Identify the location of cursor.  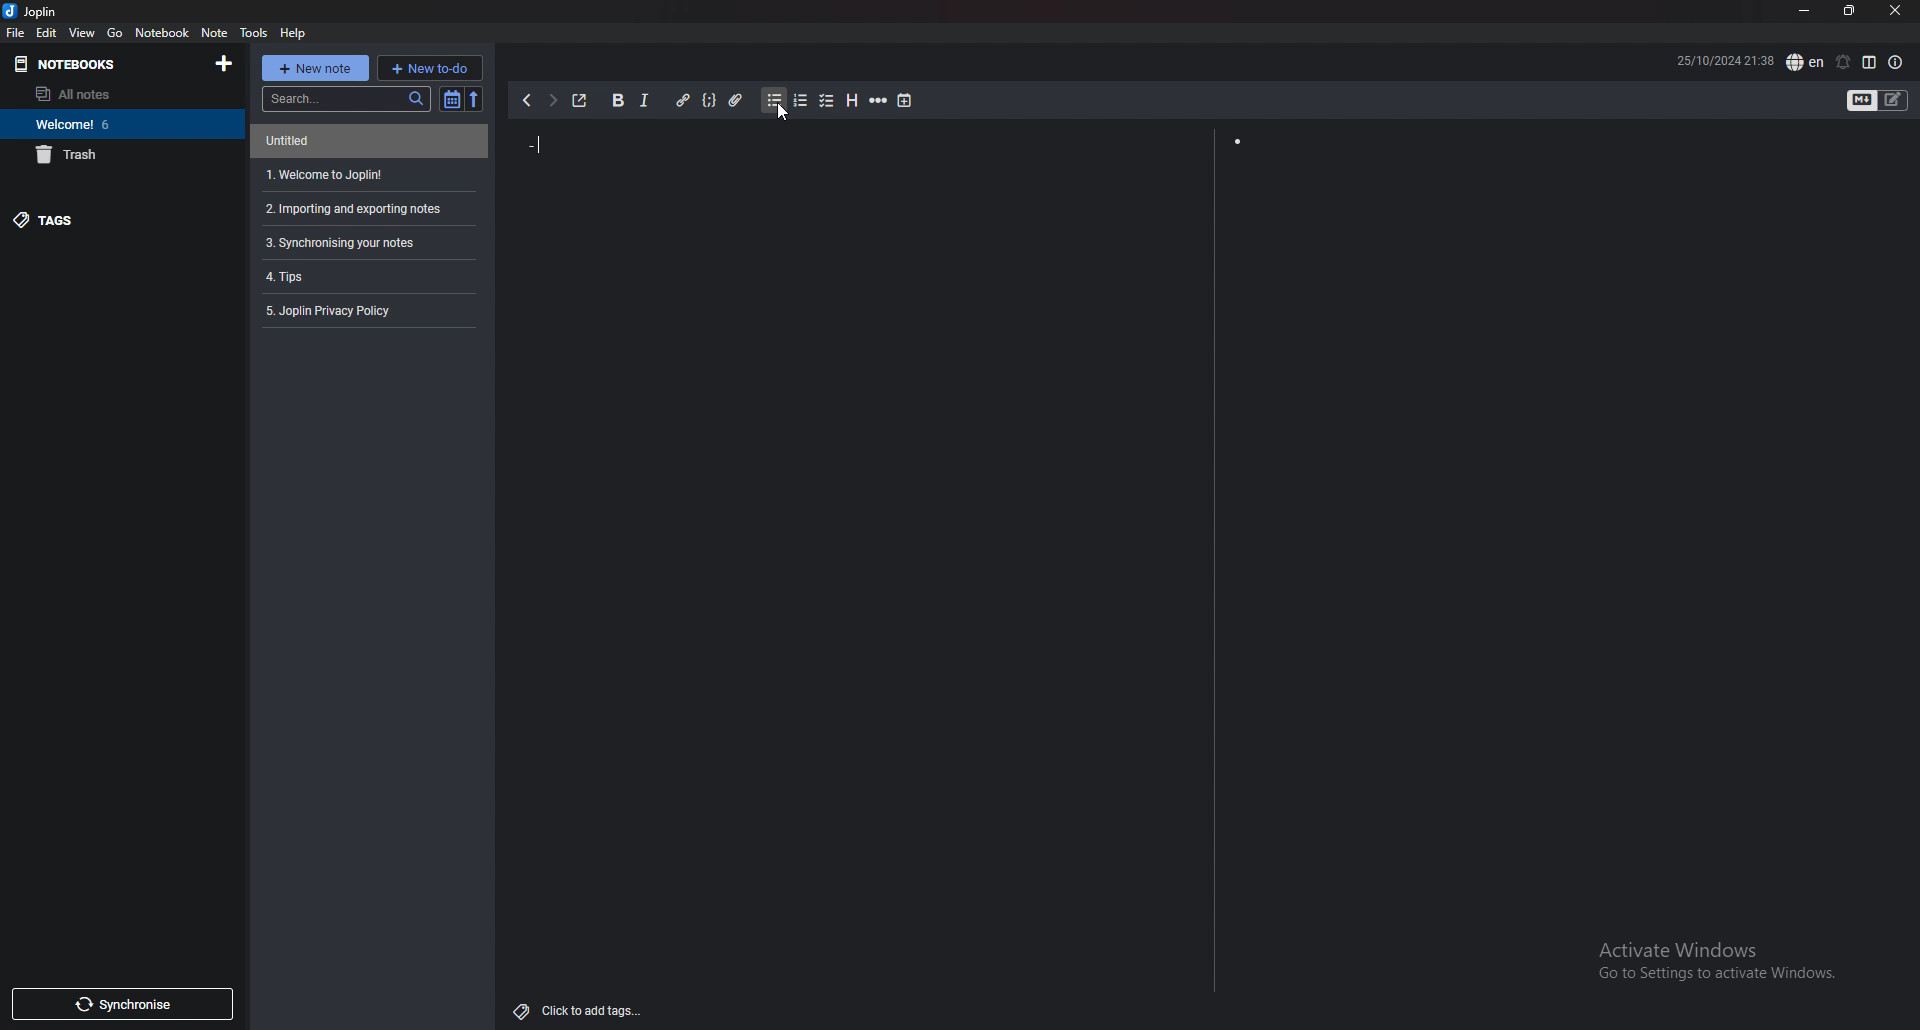
(782, 117).